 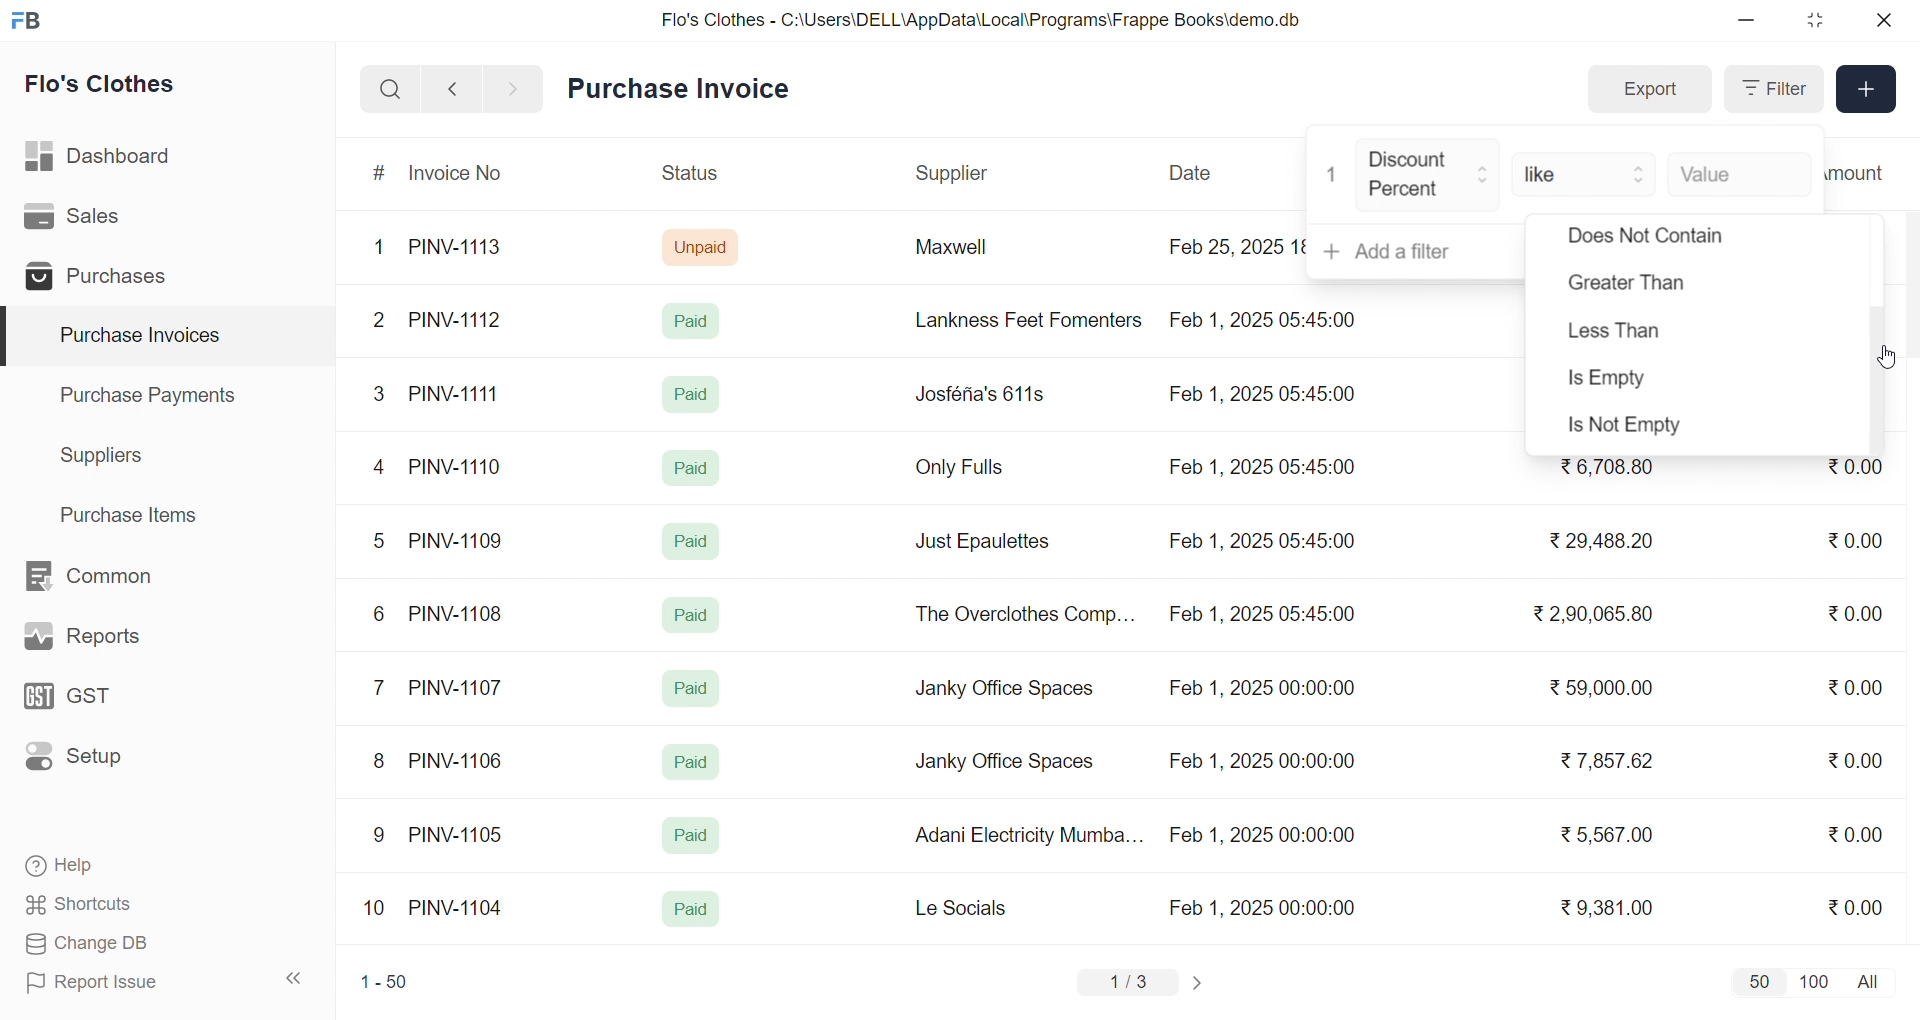 I want to click on 3, so click(x=379, y=393).